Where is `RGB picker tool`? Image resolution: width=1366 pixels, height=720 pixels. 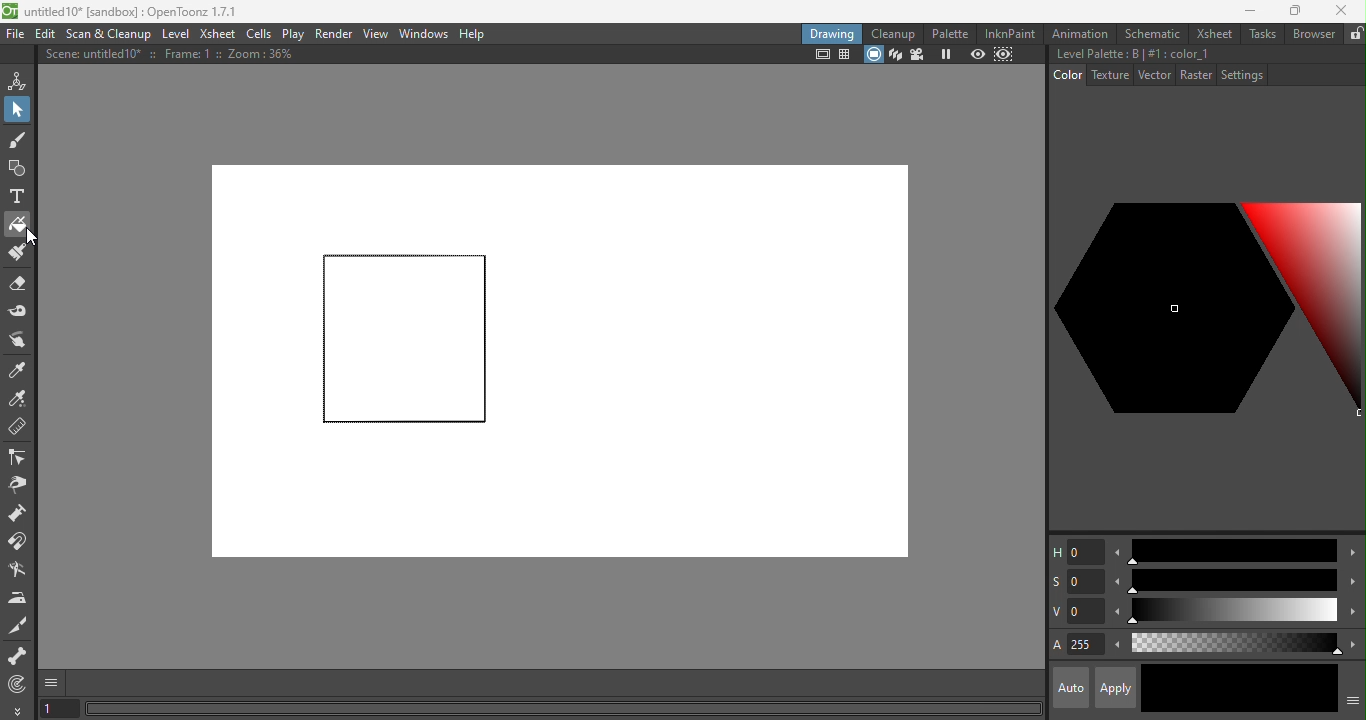 RGB picker tool is located at coordinates (18, 398).